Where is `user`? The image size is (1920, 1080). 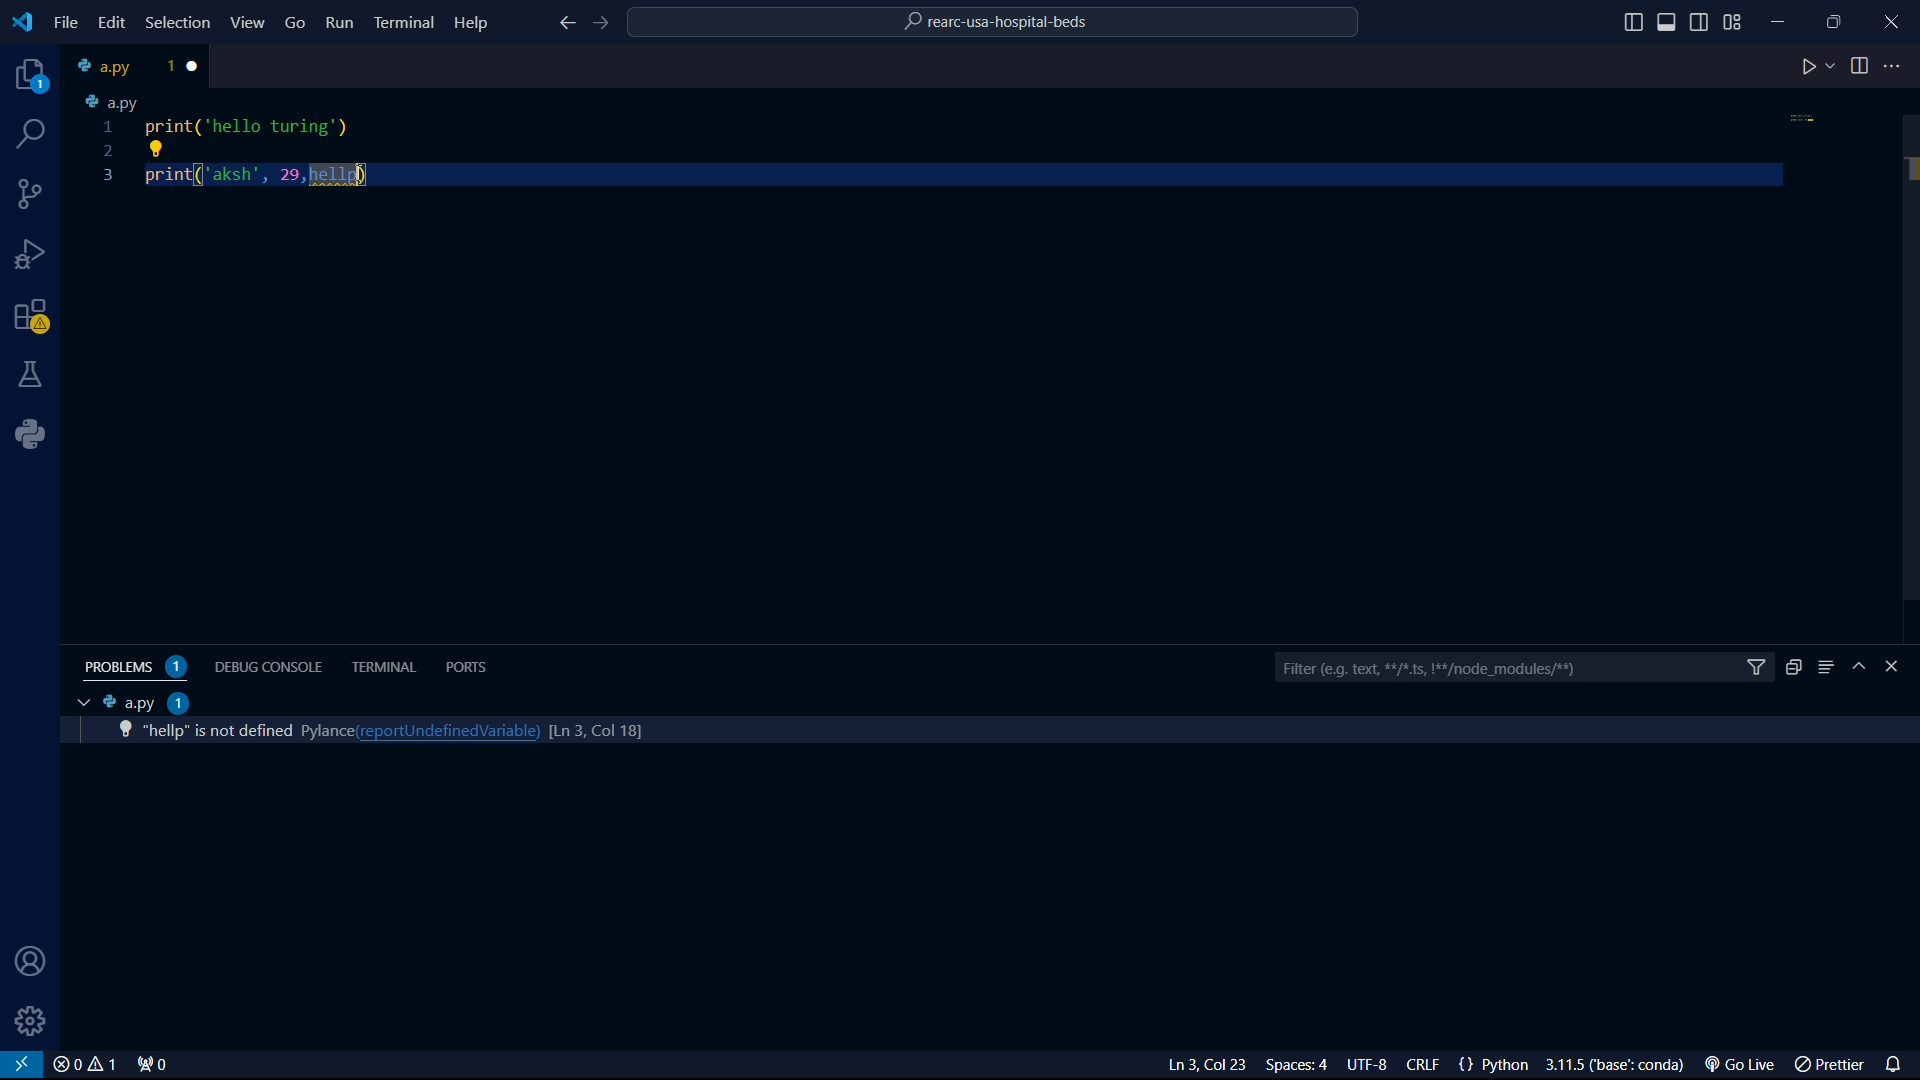
user is located at coordinates (25, 963).